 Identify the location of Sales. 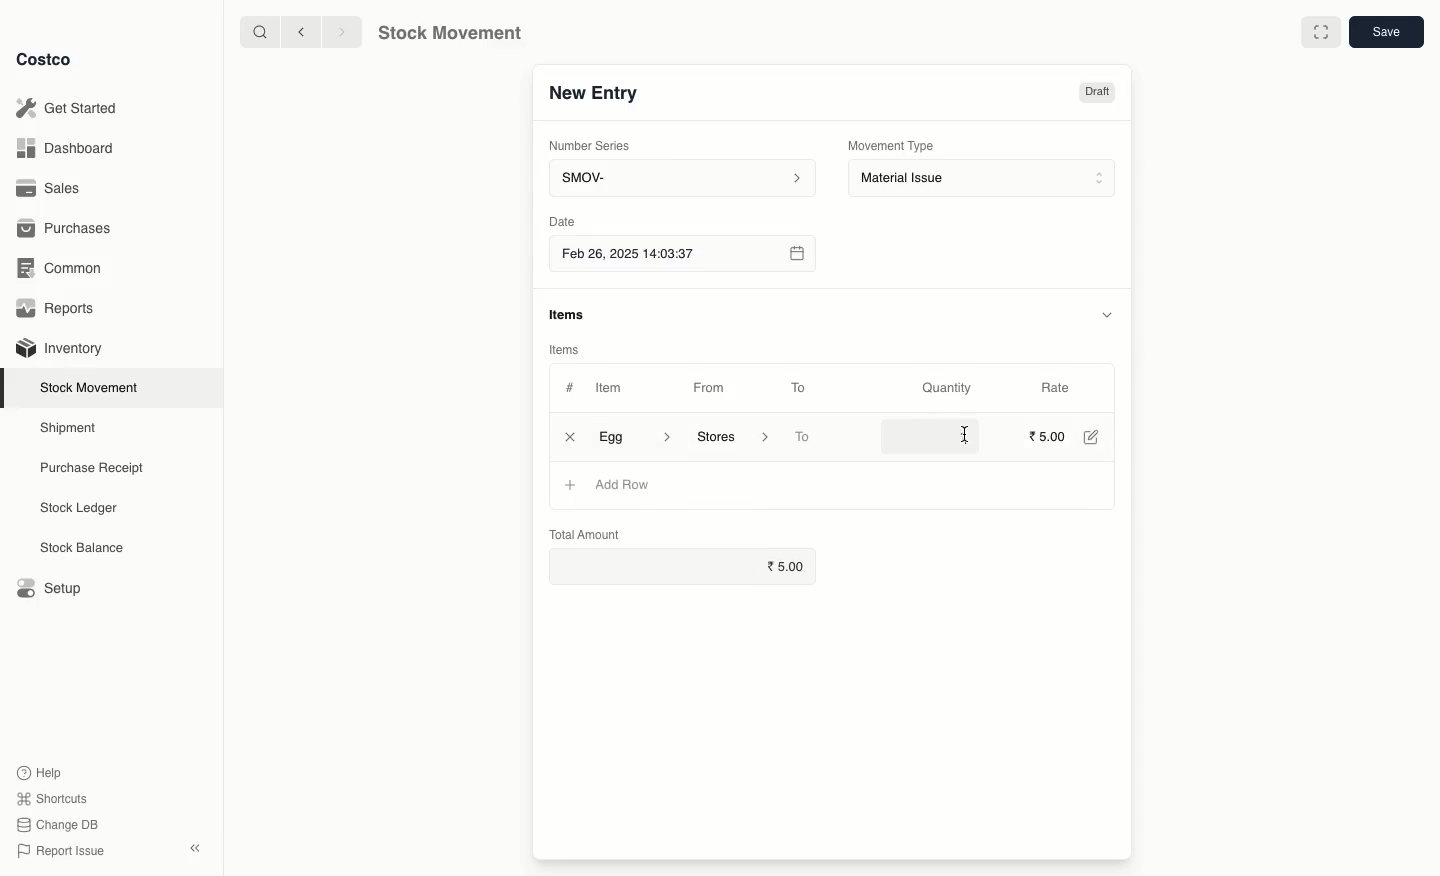
(51, 187).